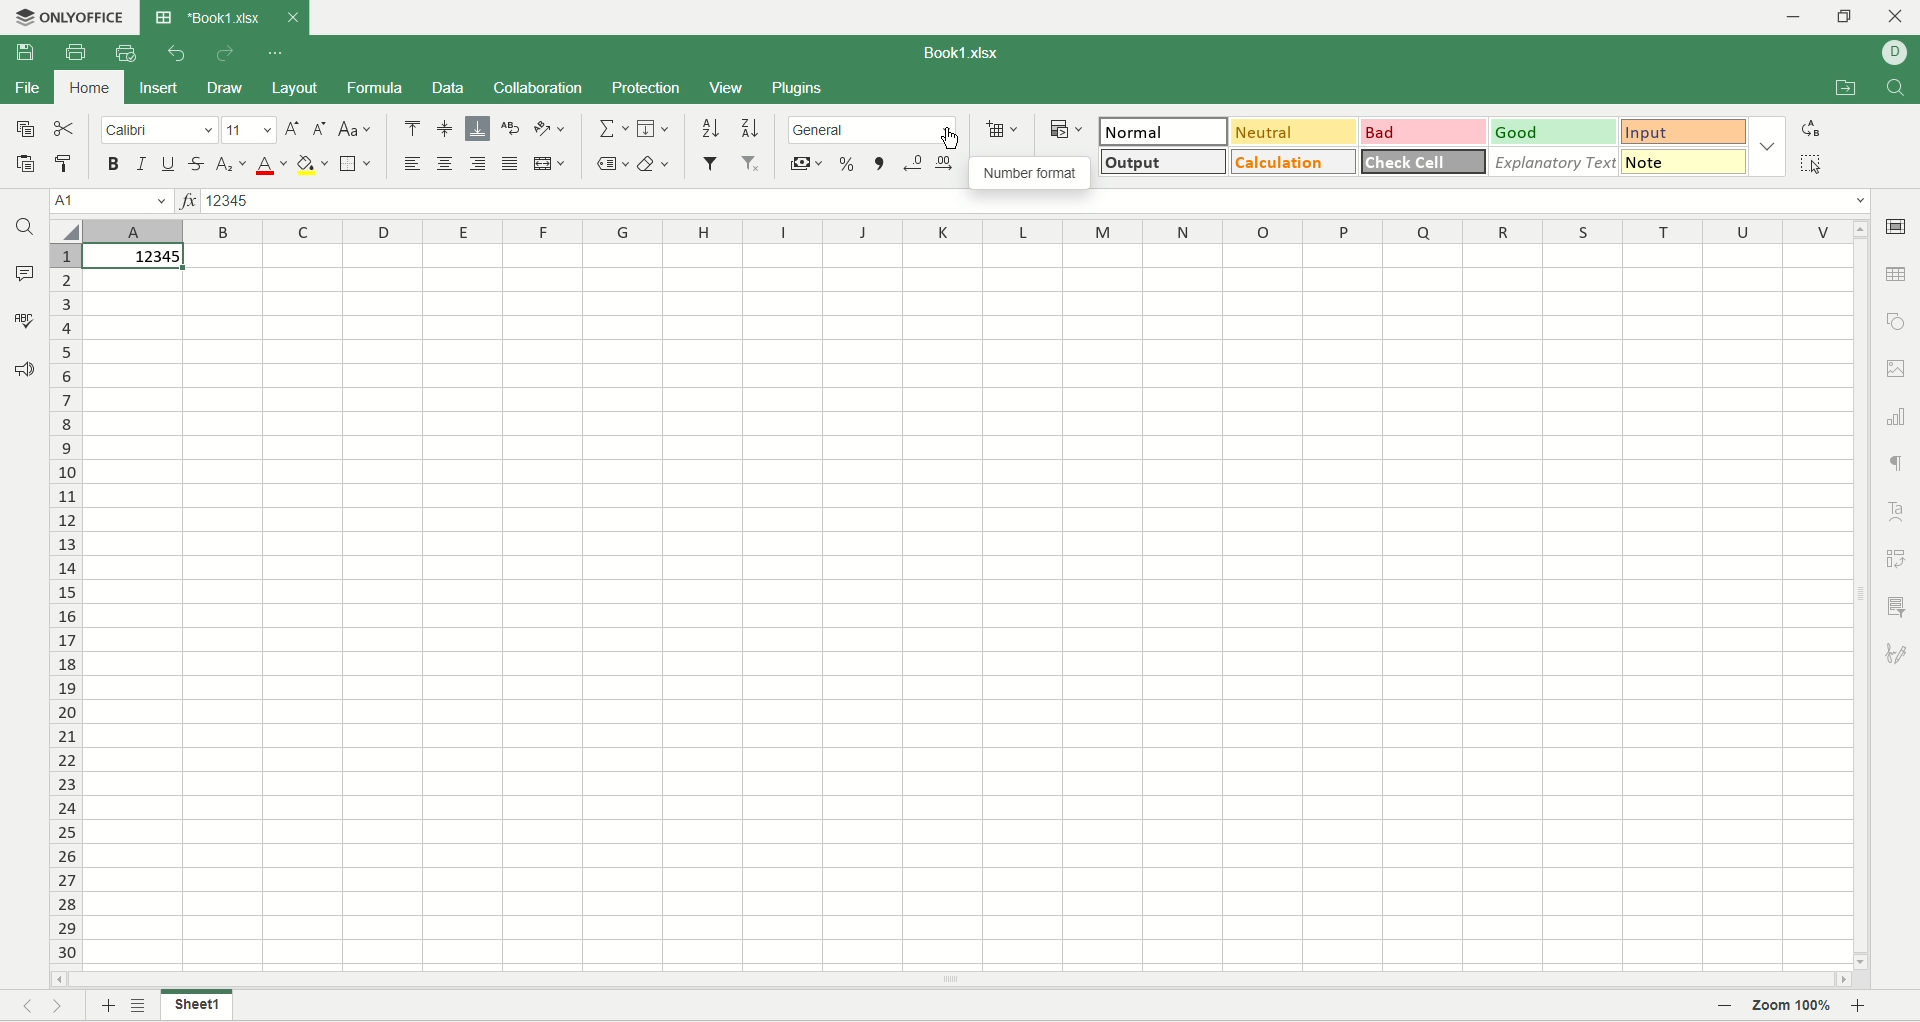 This screenshot has width=1920, height=1022. I want to click on decrease font size, so click(320, 132).